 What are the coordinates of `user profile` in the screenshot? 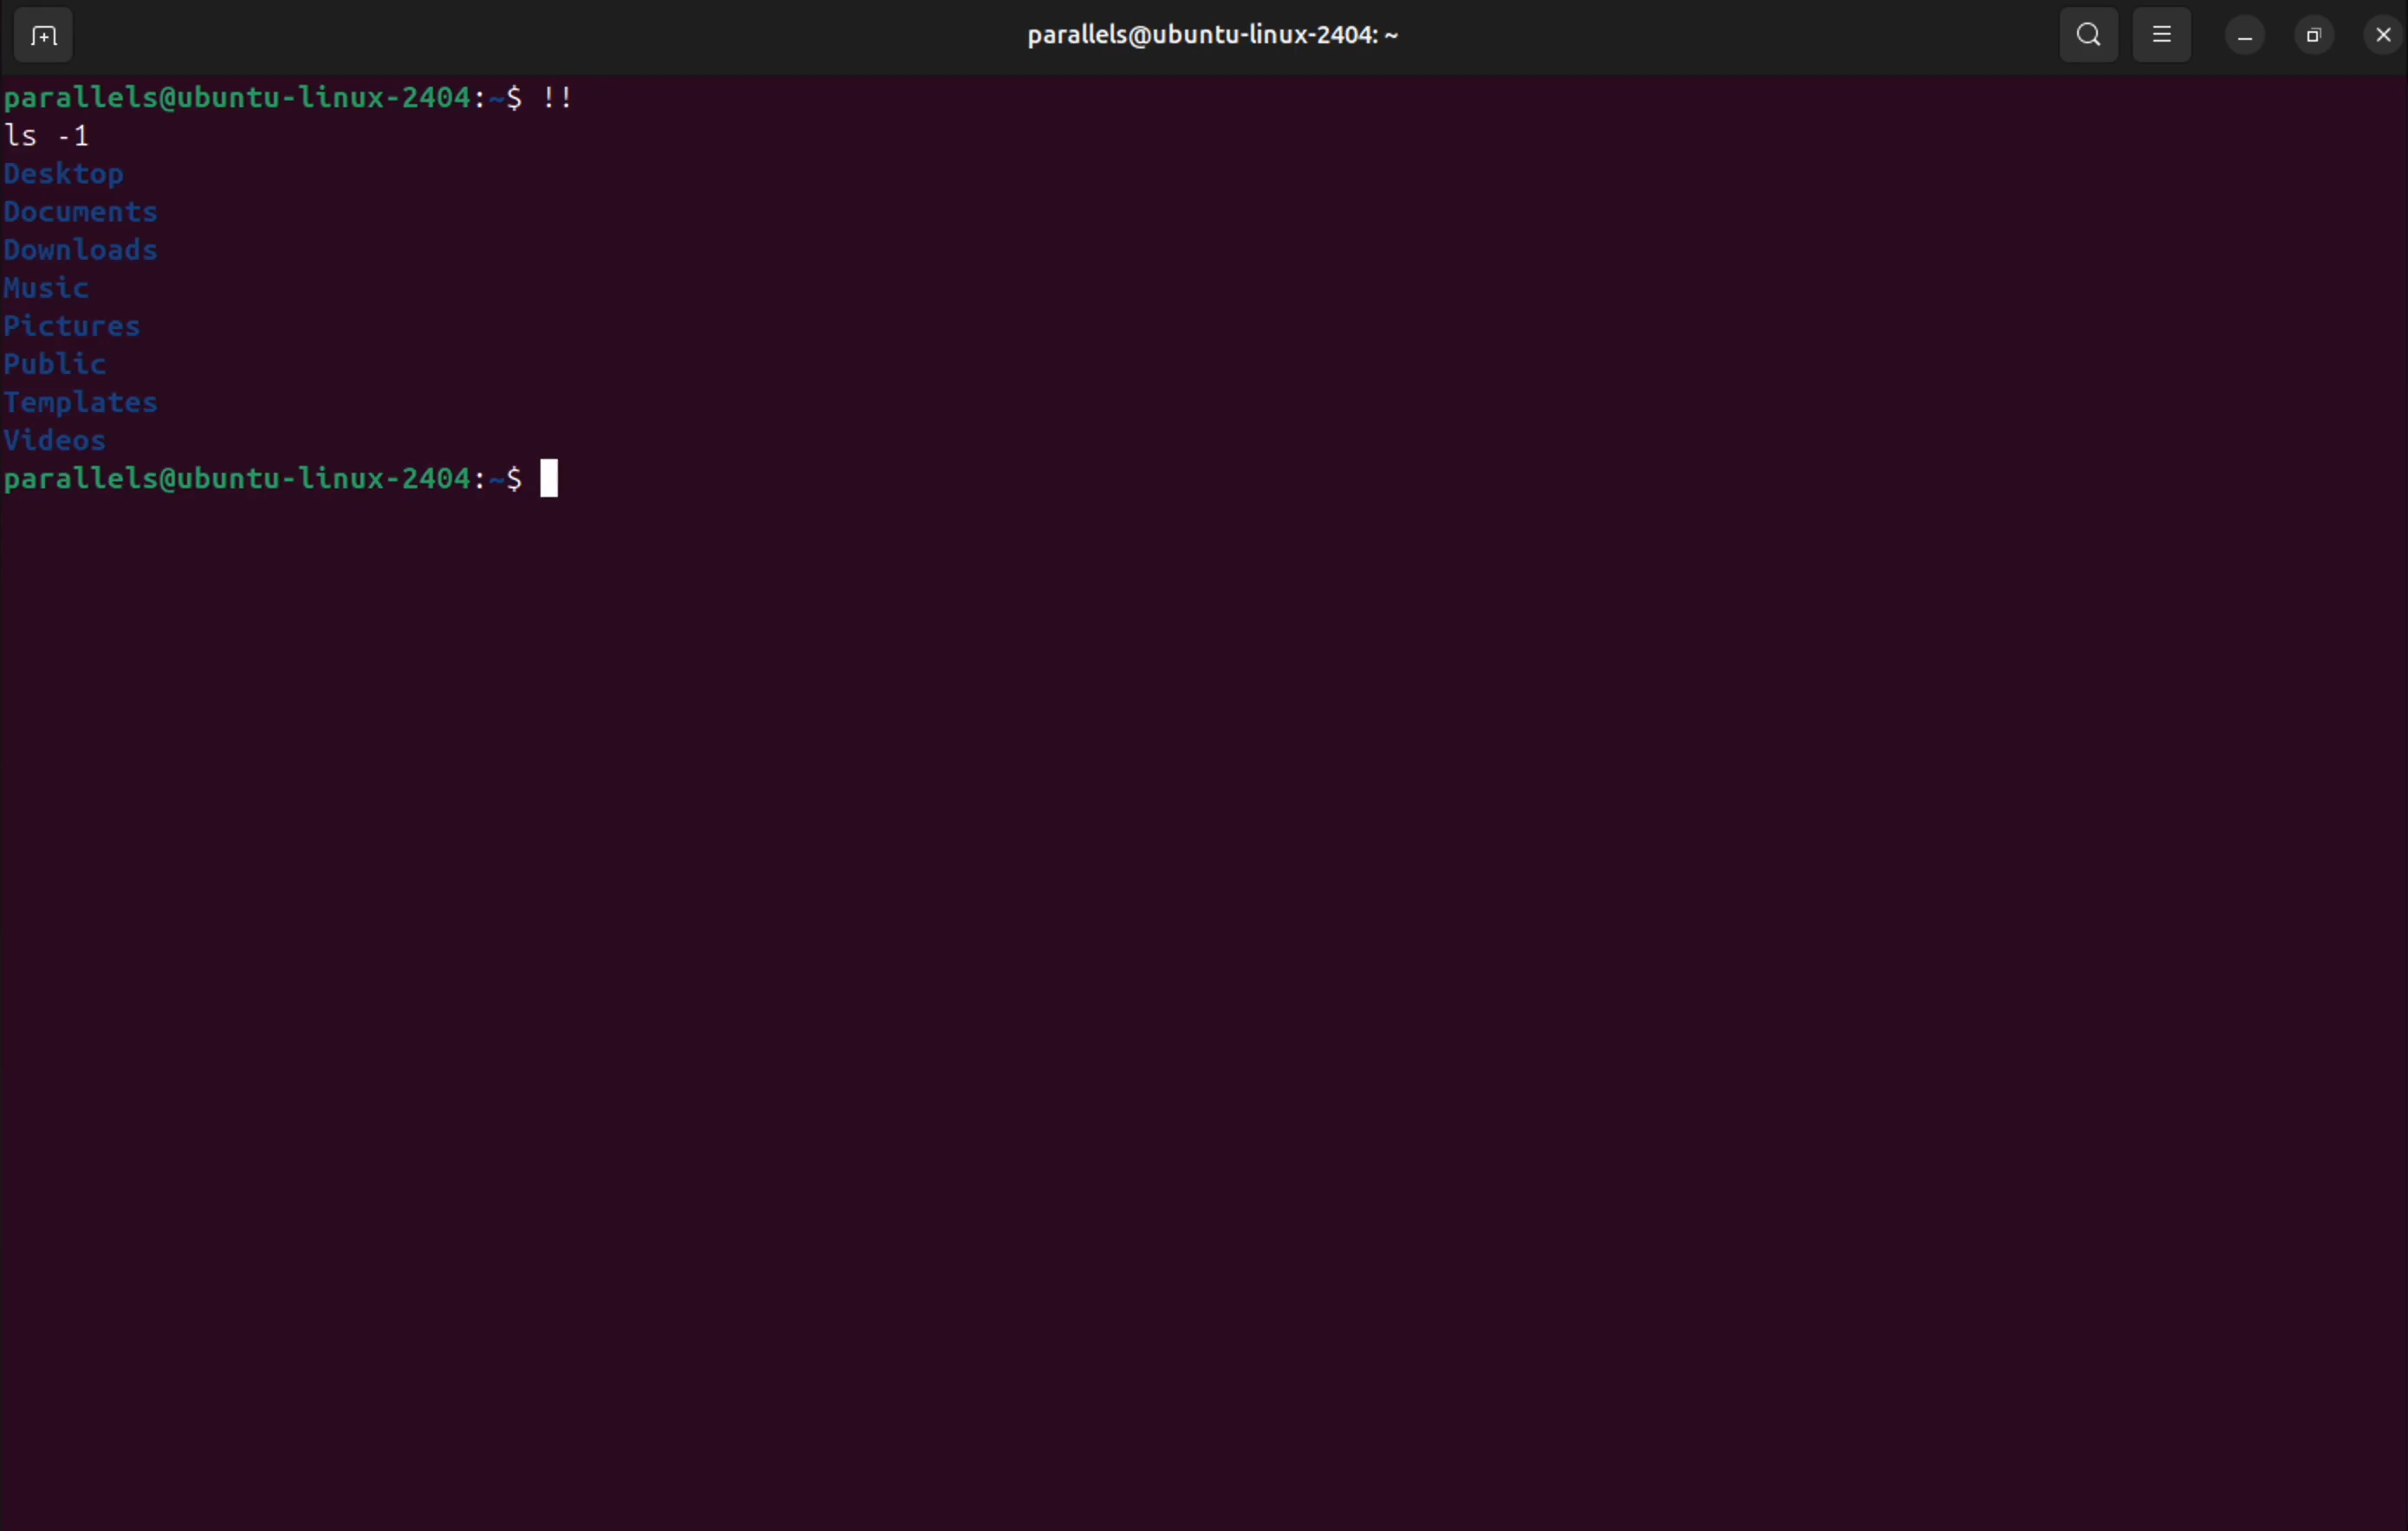 It's located at (1223, 33).